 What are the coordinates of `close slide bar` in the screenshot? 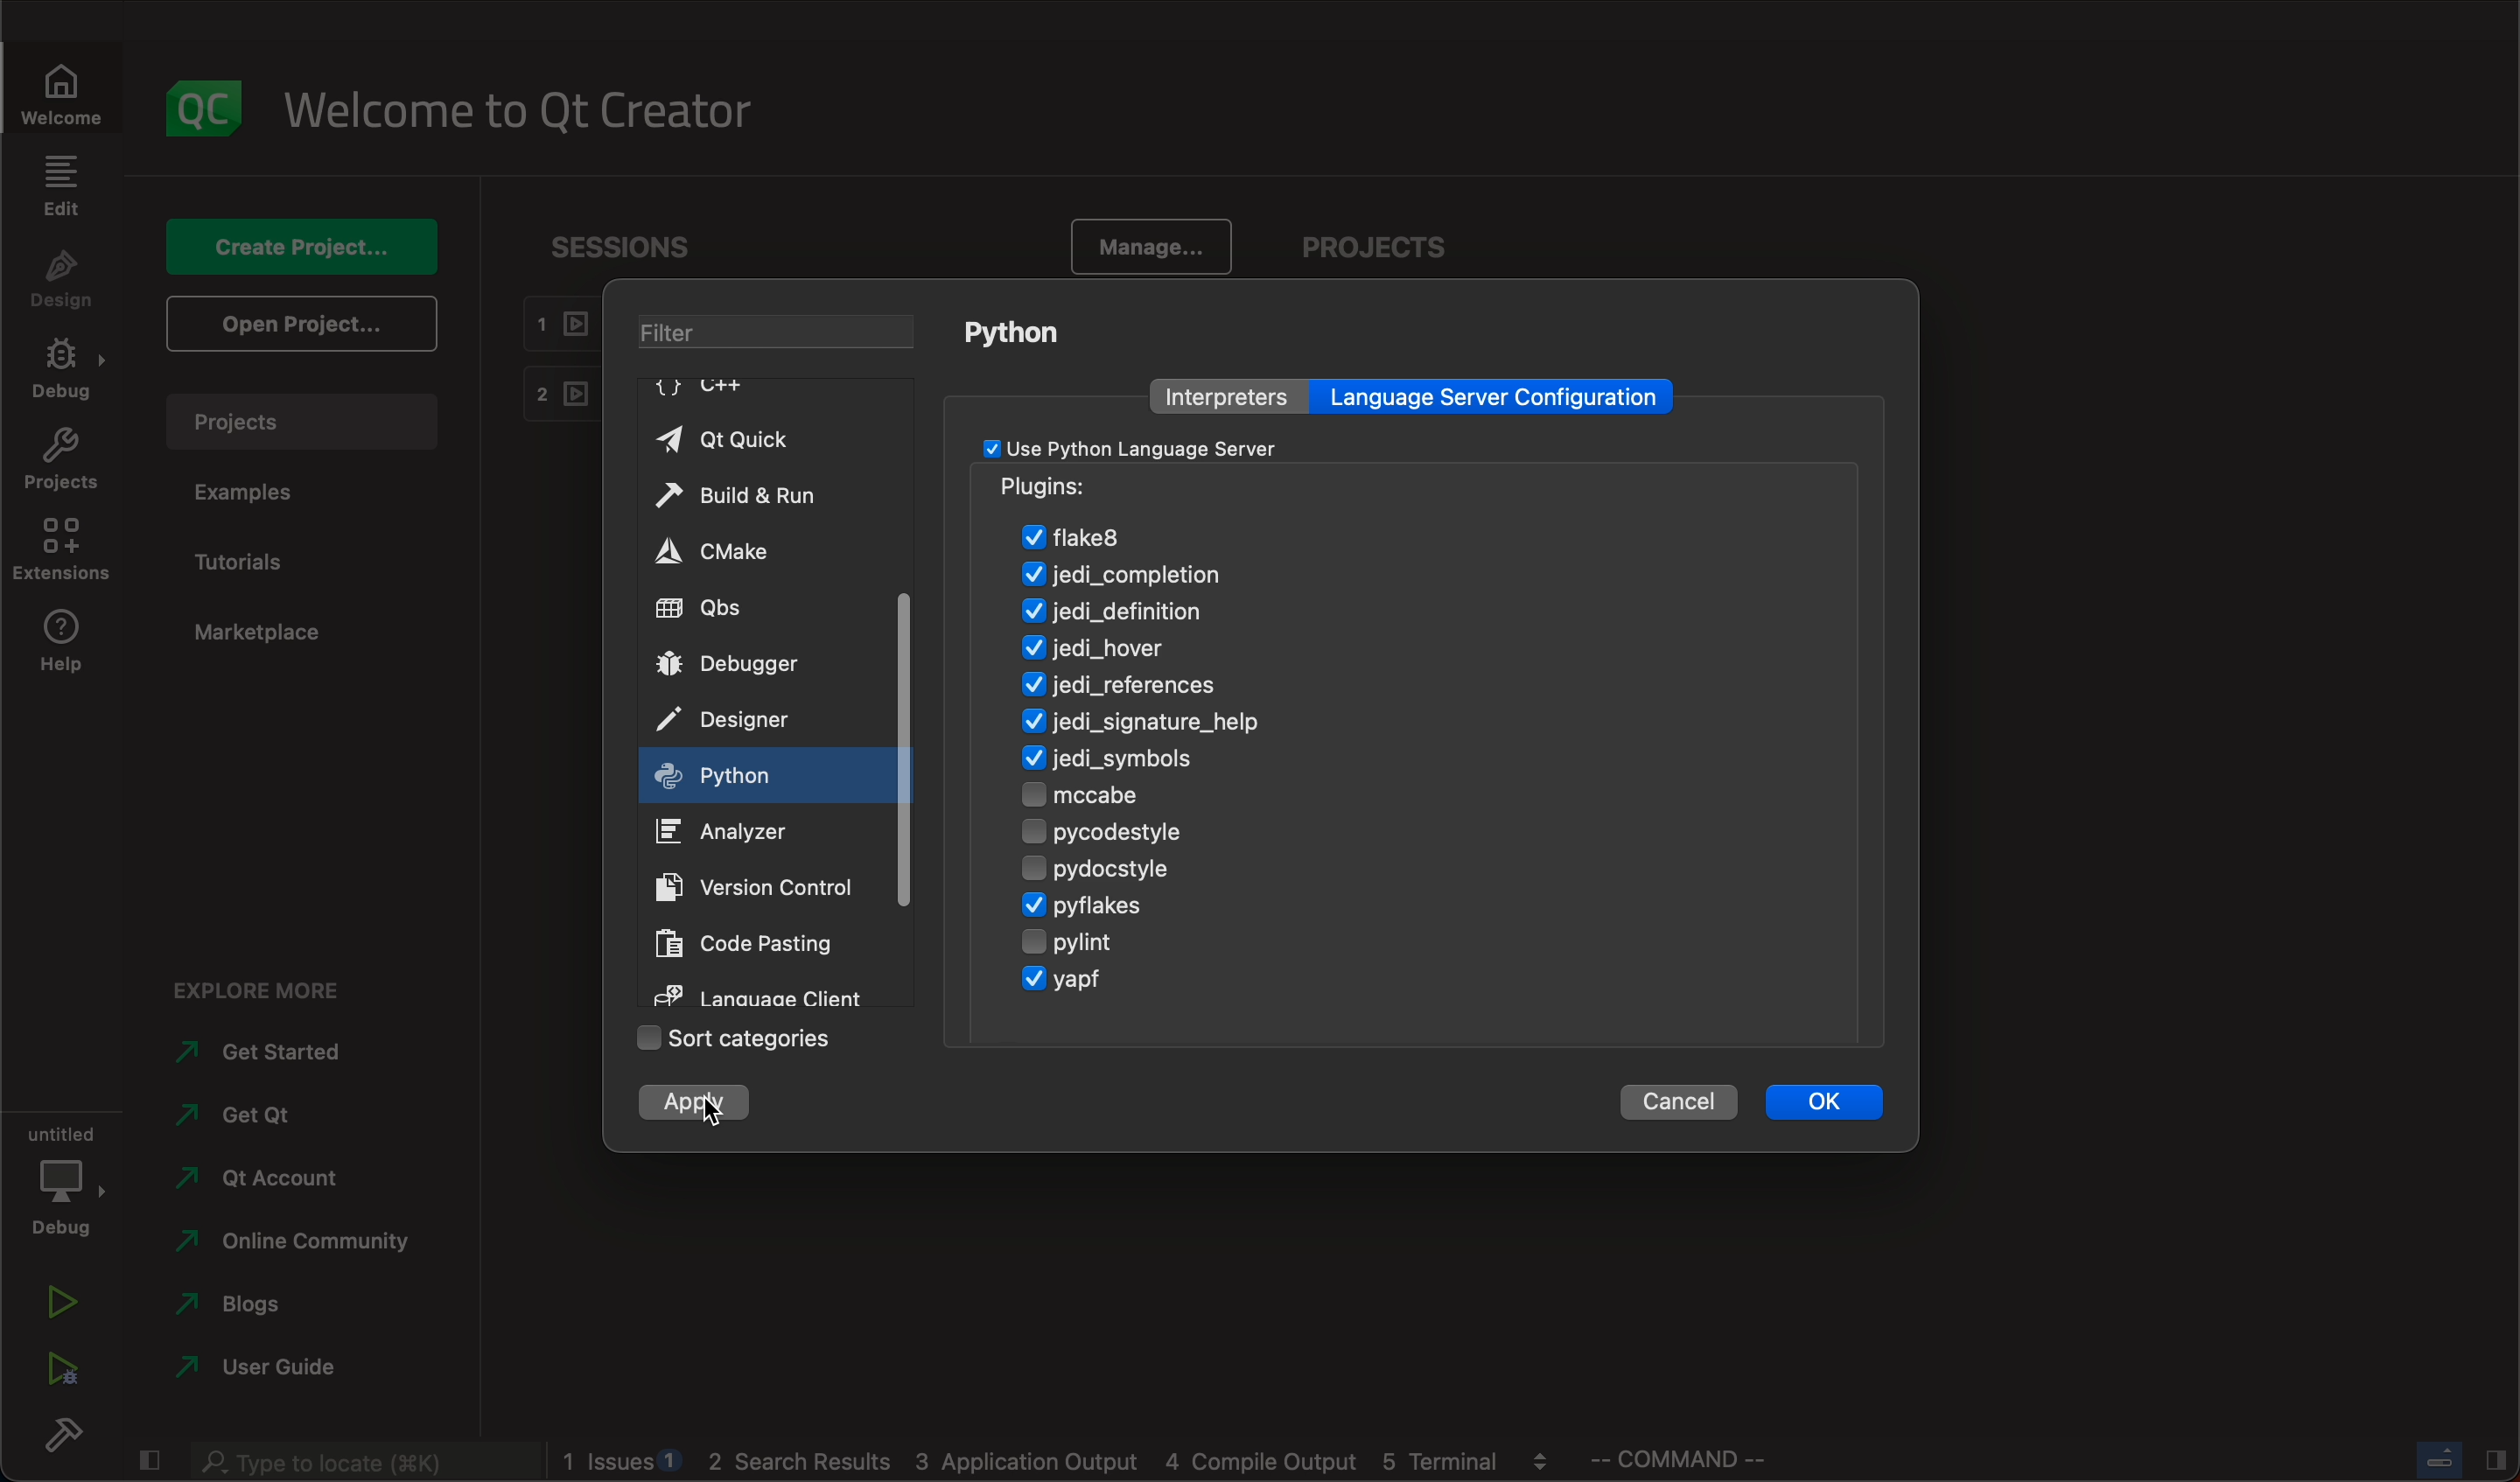 It's located at (2457, 1459).